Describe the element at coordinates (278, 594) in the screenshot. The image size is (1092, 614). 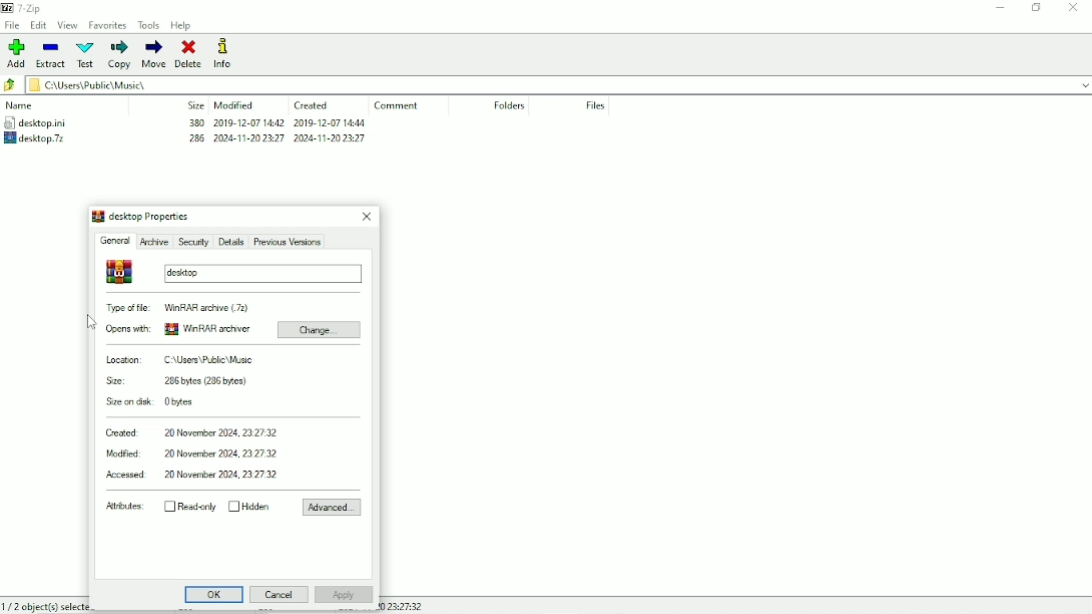
I see `Cancel` at that location.